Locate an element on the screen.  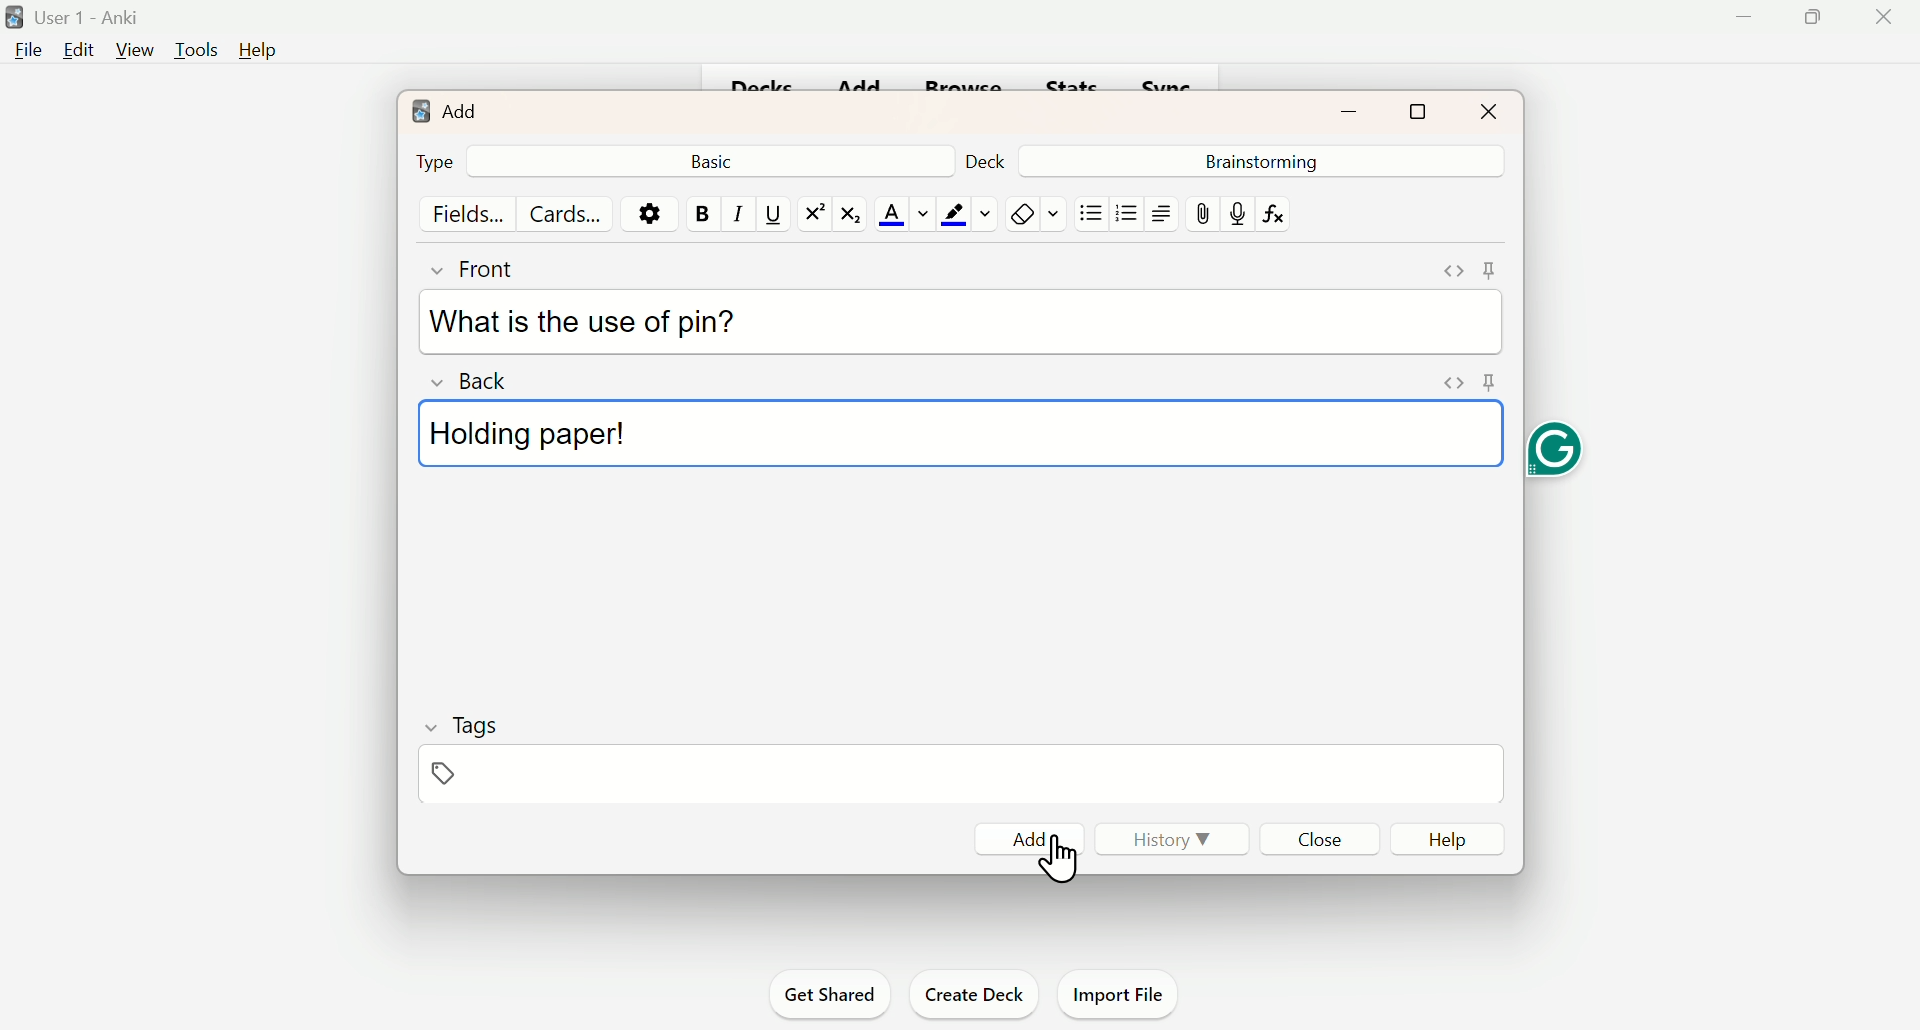
Text Alignment is located at coordinates (1159, 213).